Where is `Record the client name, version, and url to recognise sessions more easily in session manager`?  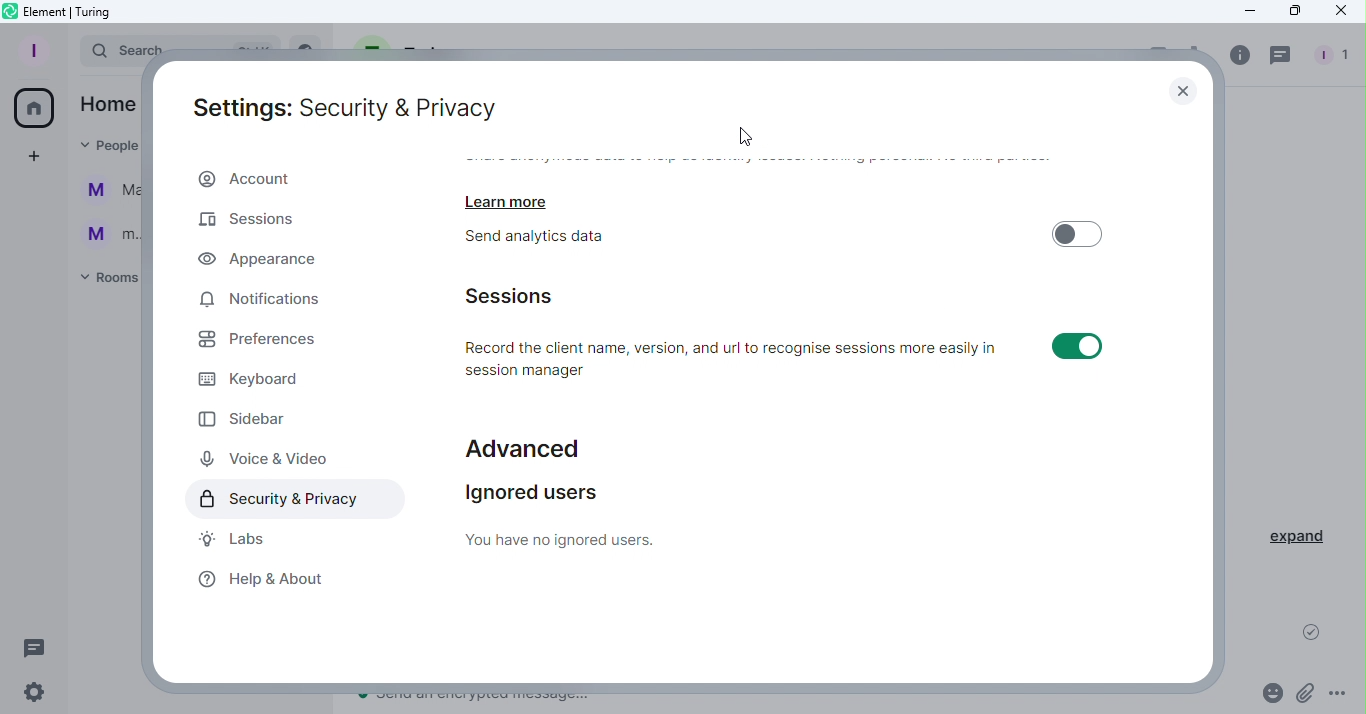 Record the client name, version, and url to recognise sessions more easily in session manager is located at coordinates (737, 357).